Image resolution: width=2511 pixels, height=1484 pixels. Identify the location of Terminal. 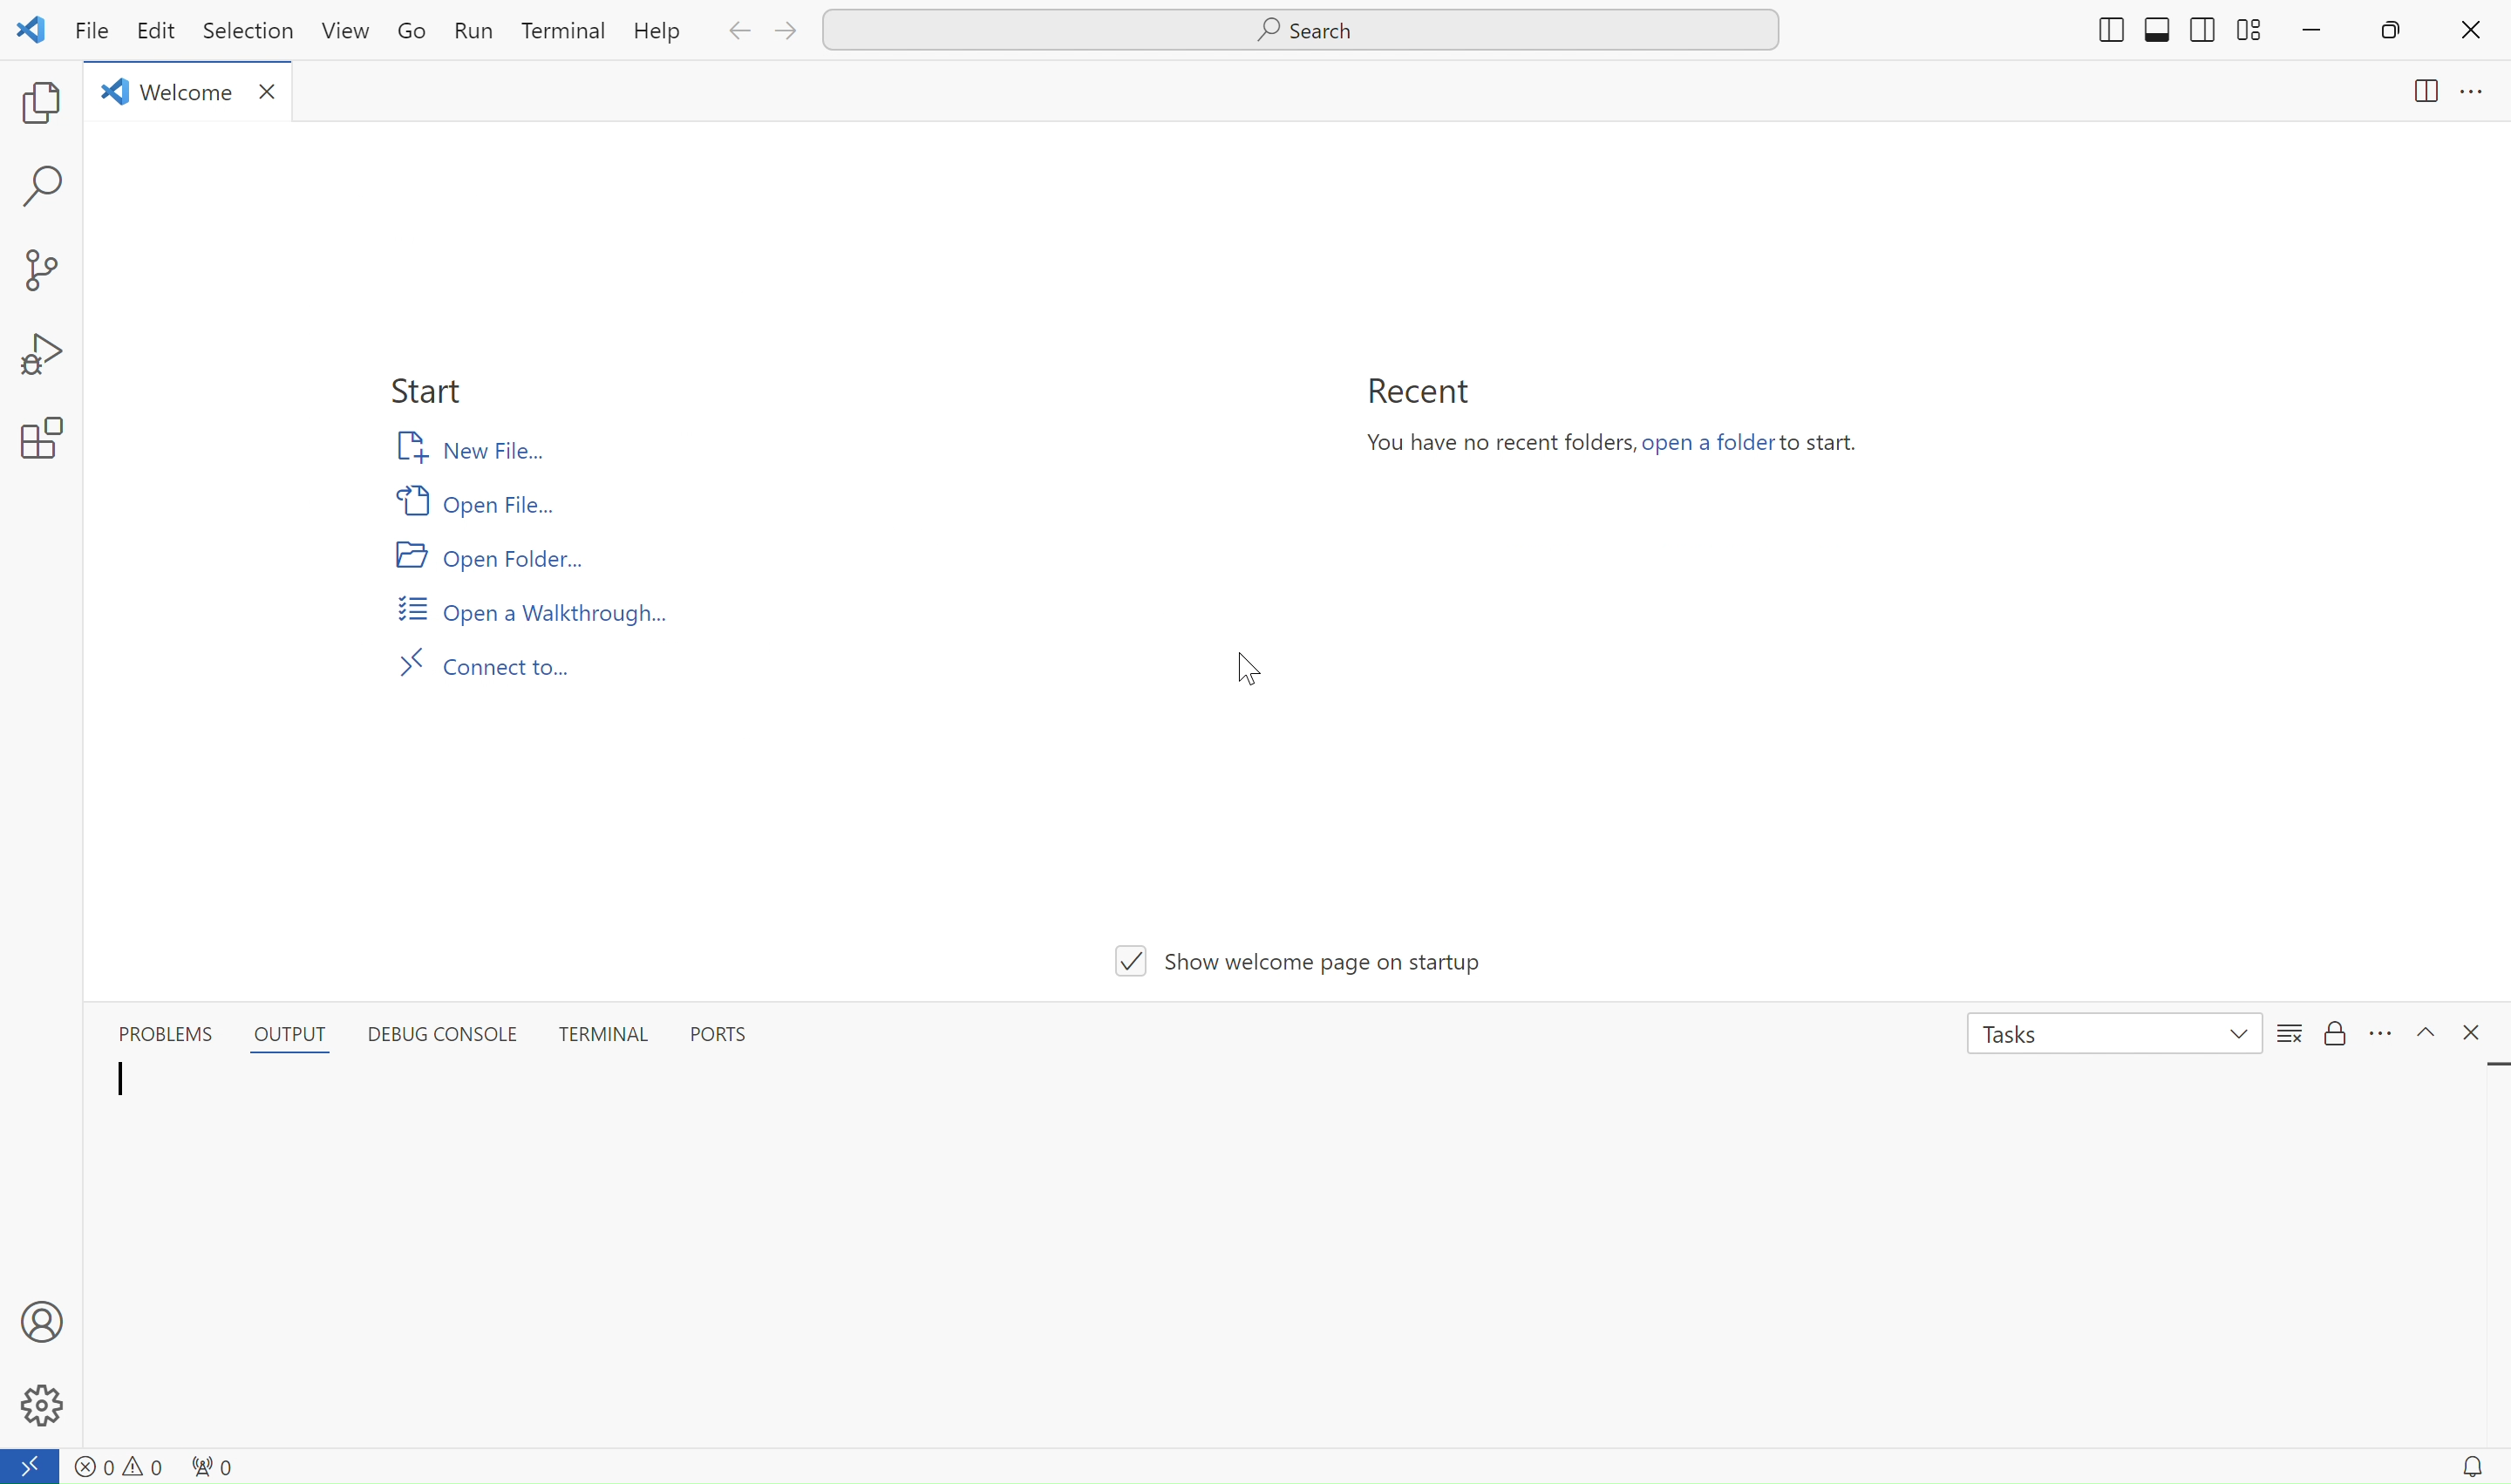
(561, 33).